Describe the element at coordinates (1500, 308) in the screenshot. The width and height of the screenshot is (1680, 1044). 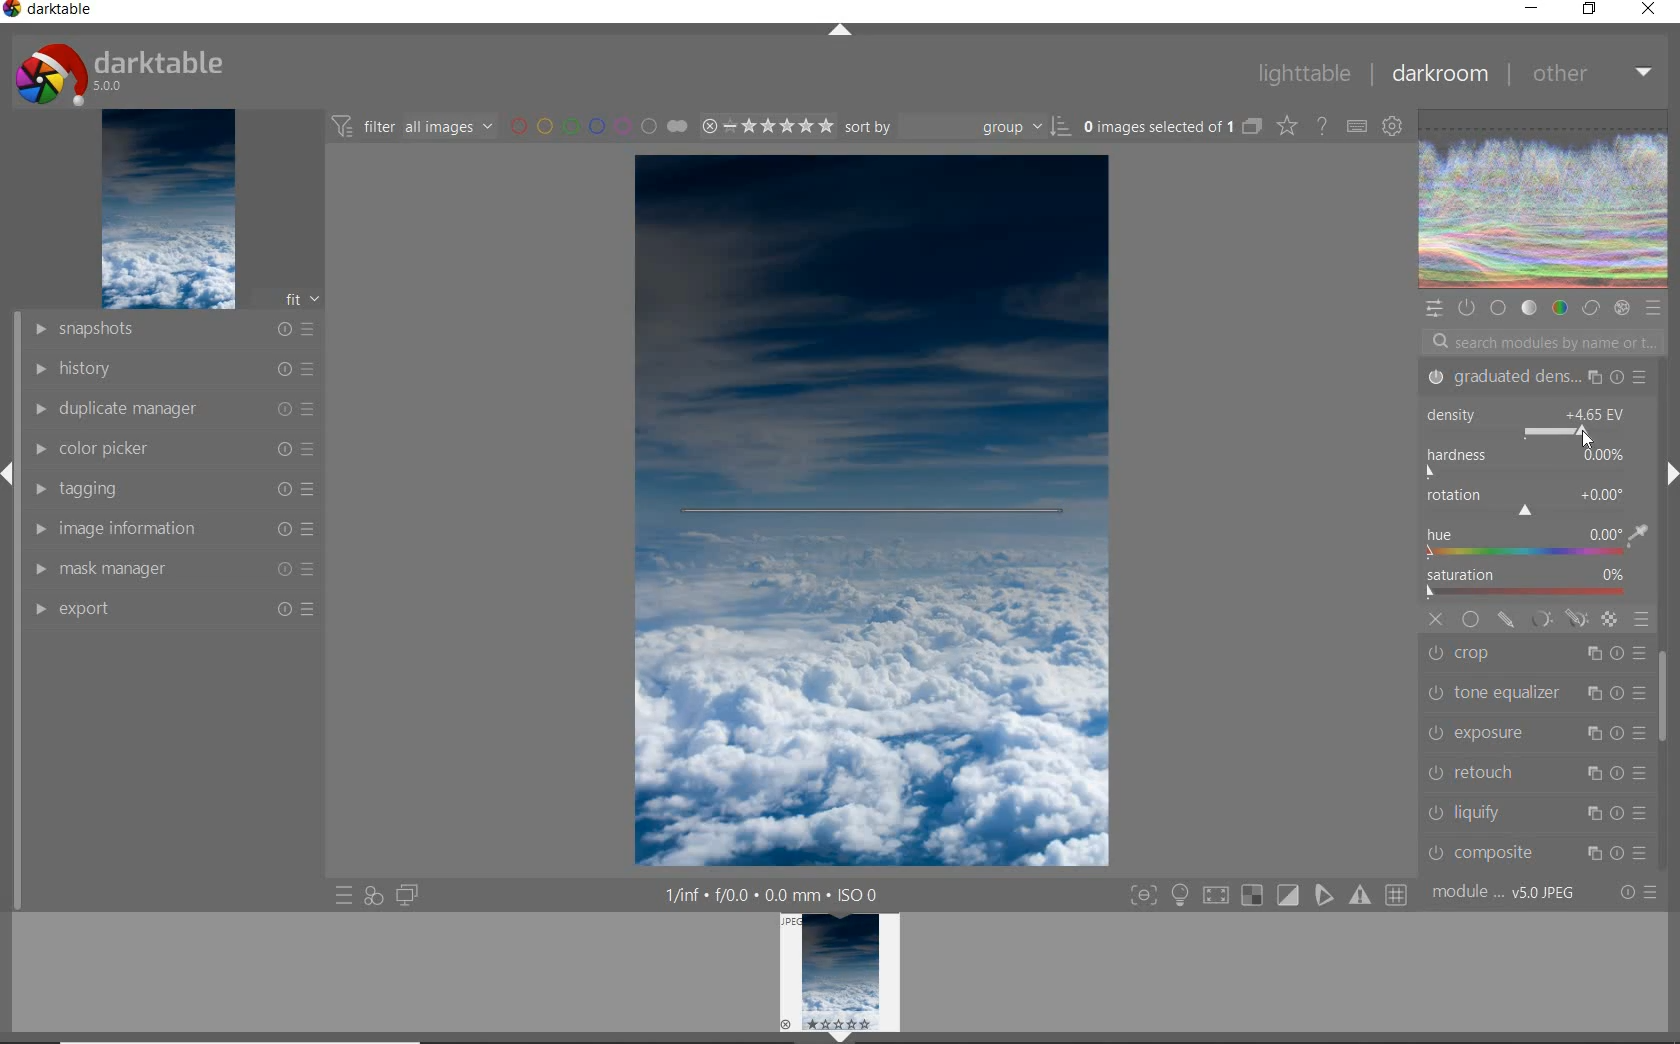
I see `BASE` at that location.